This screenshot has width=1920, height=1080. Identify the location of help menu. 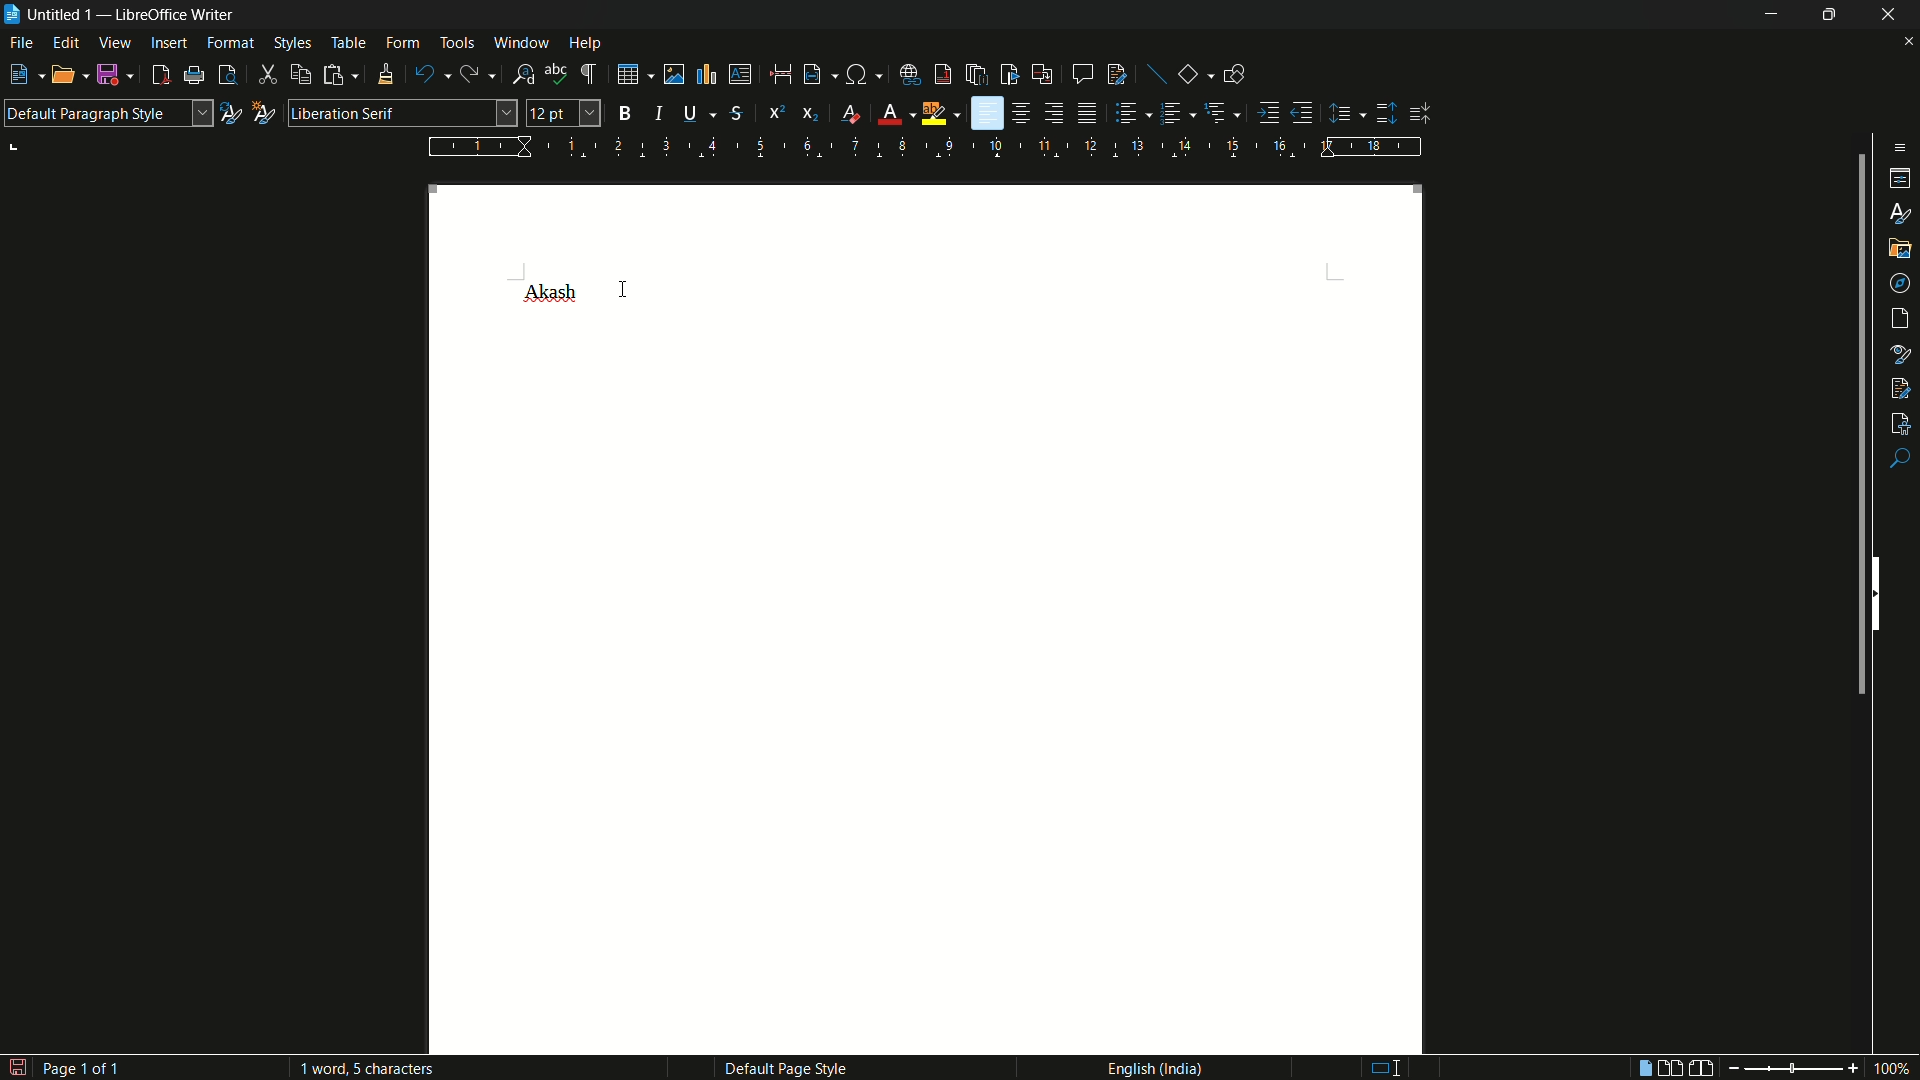
(586, 44).